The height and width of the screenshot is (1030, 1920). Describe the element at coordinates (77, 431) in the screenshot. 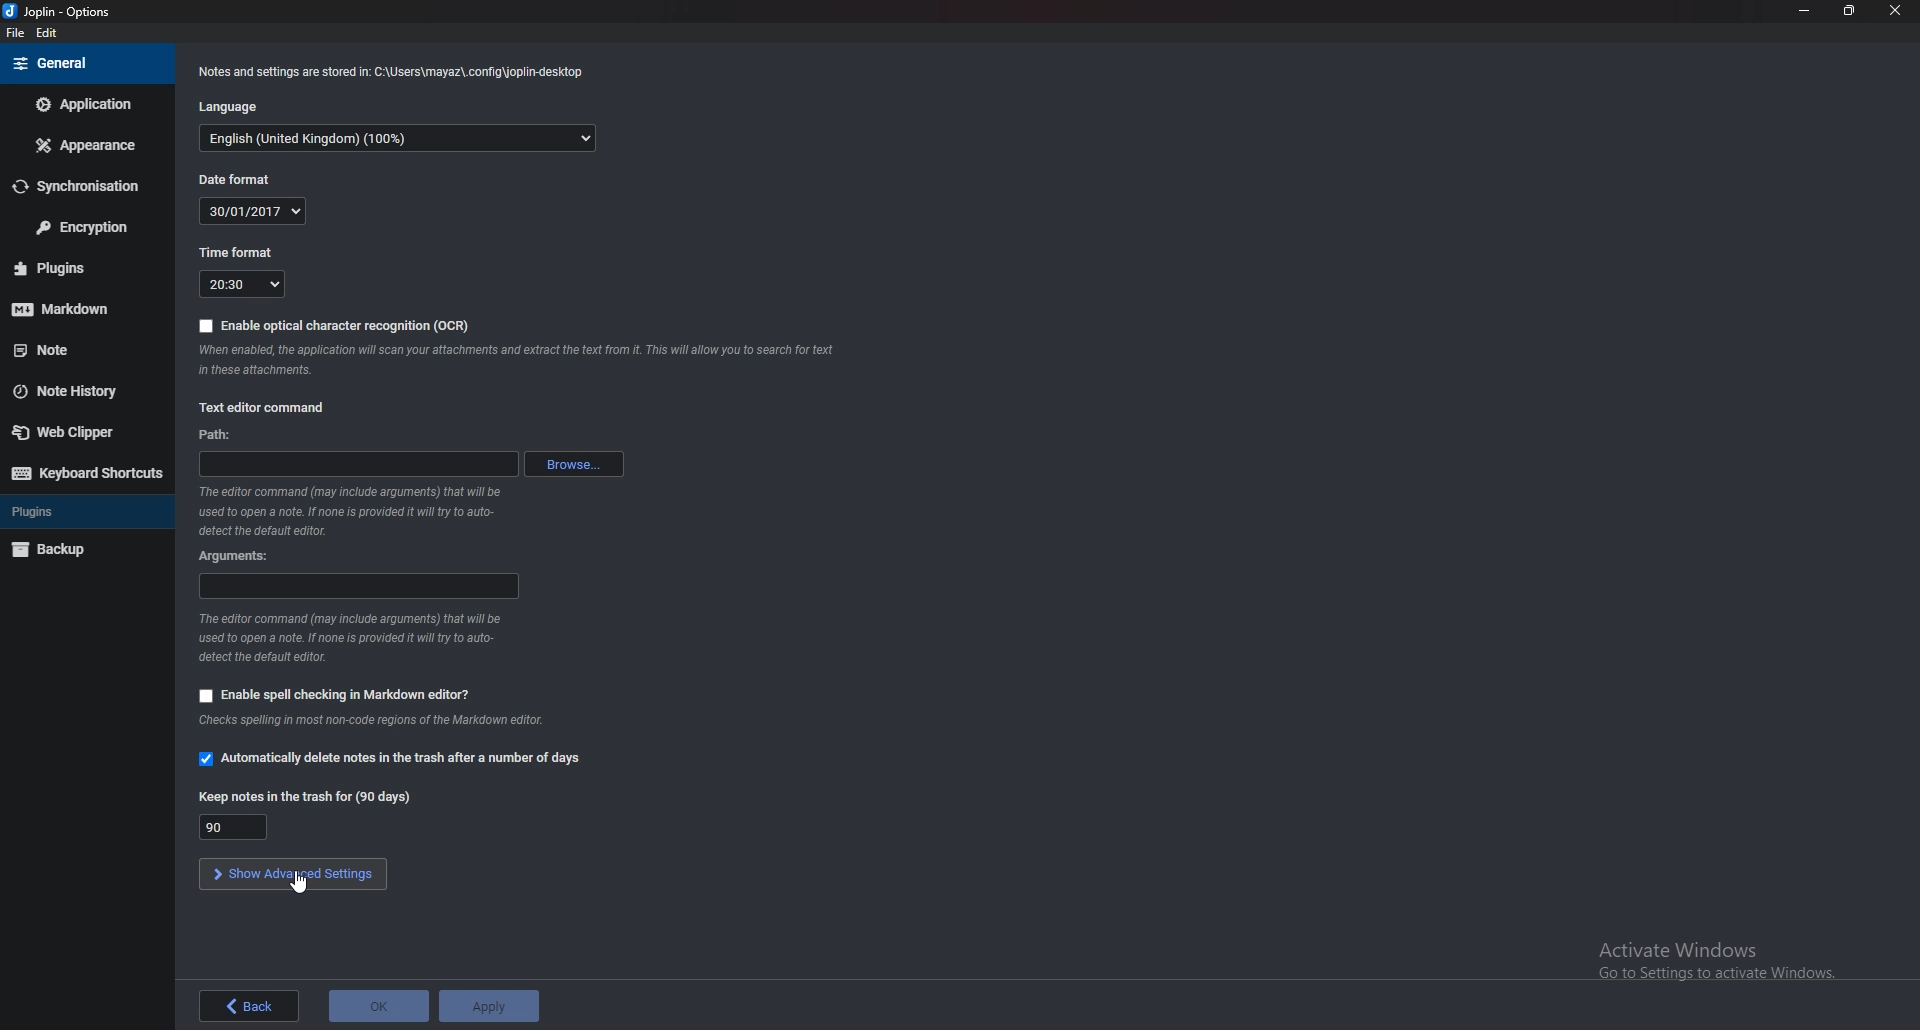

I see `Web clipper` at that location.